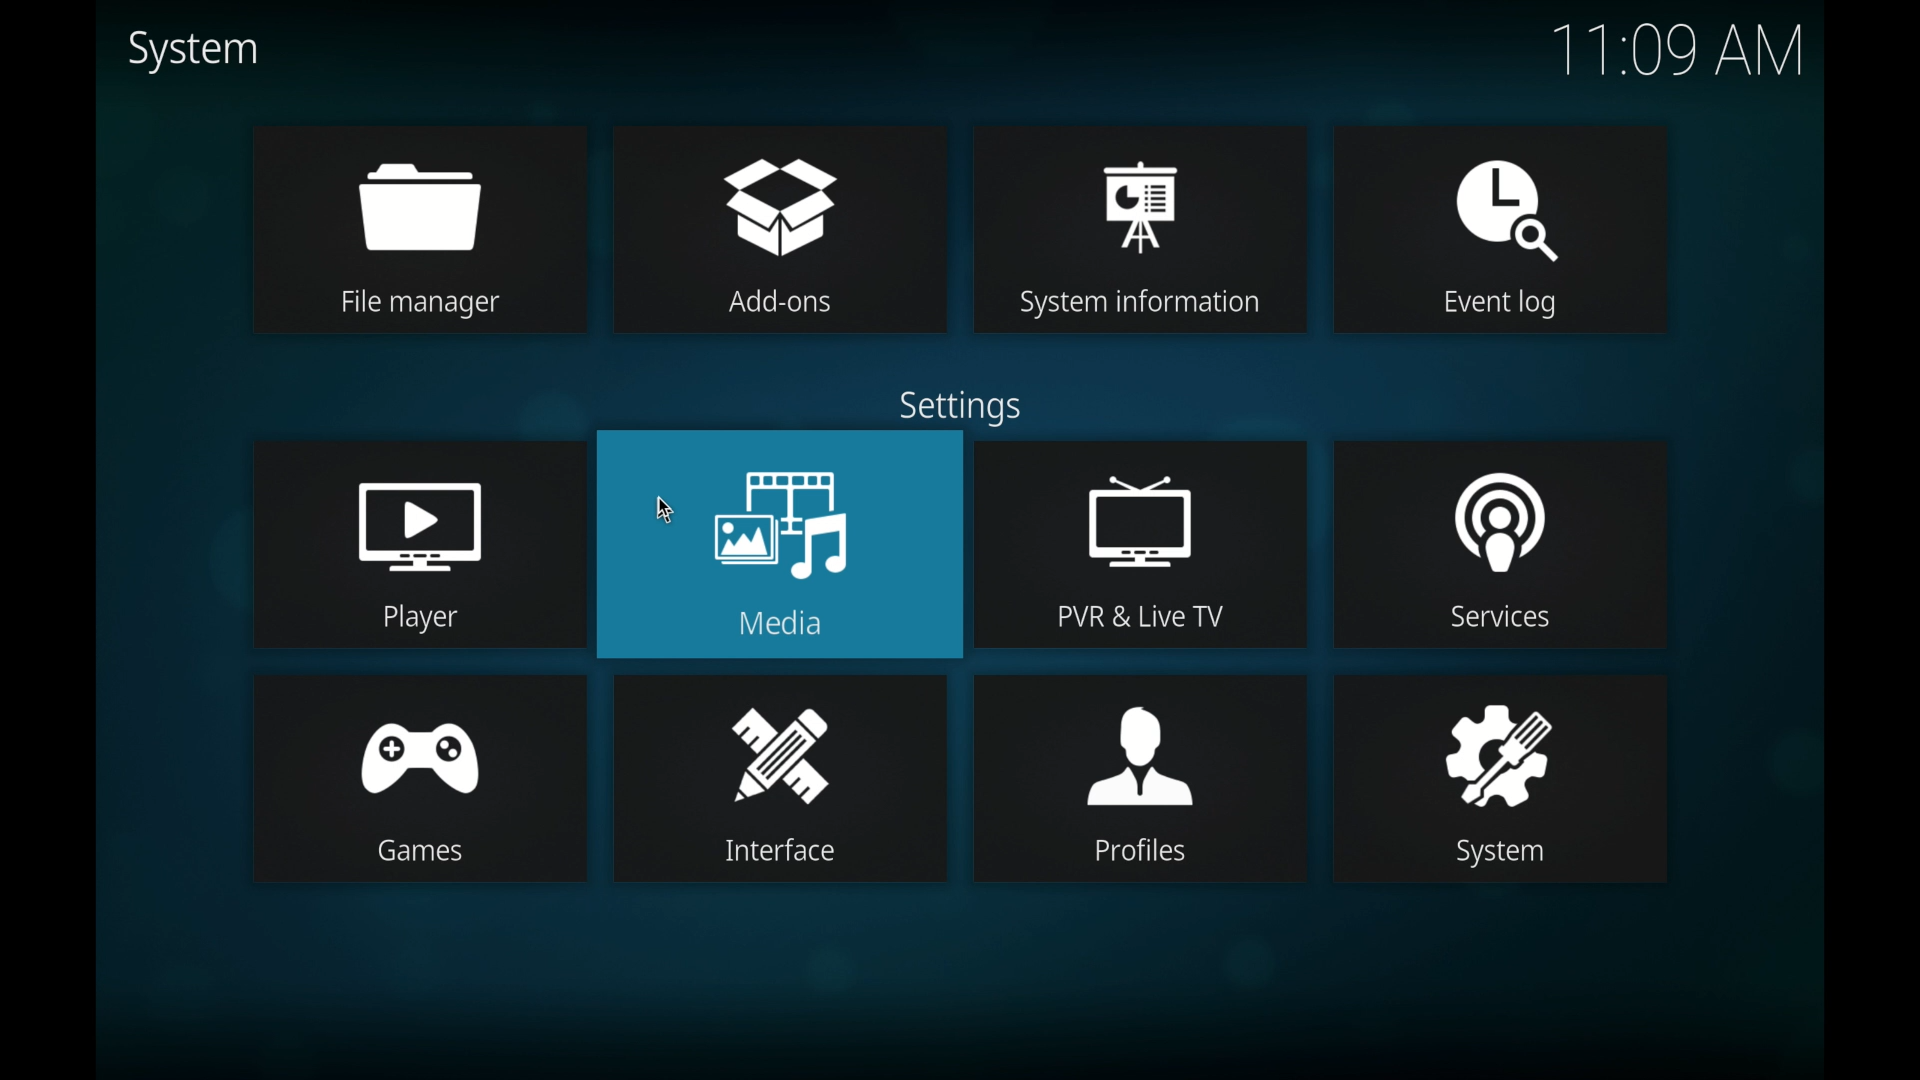 This screenshot has width=1920, height=1080. Describe the element at coordinates (1141, 778) in the screenshot. I see `profiles` at that location.